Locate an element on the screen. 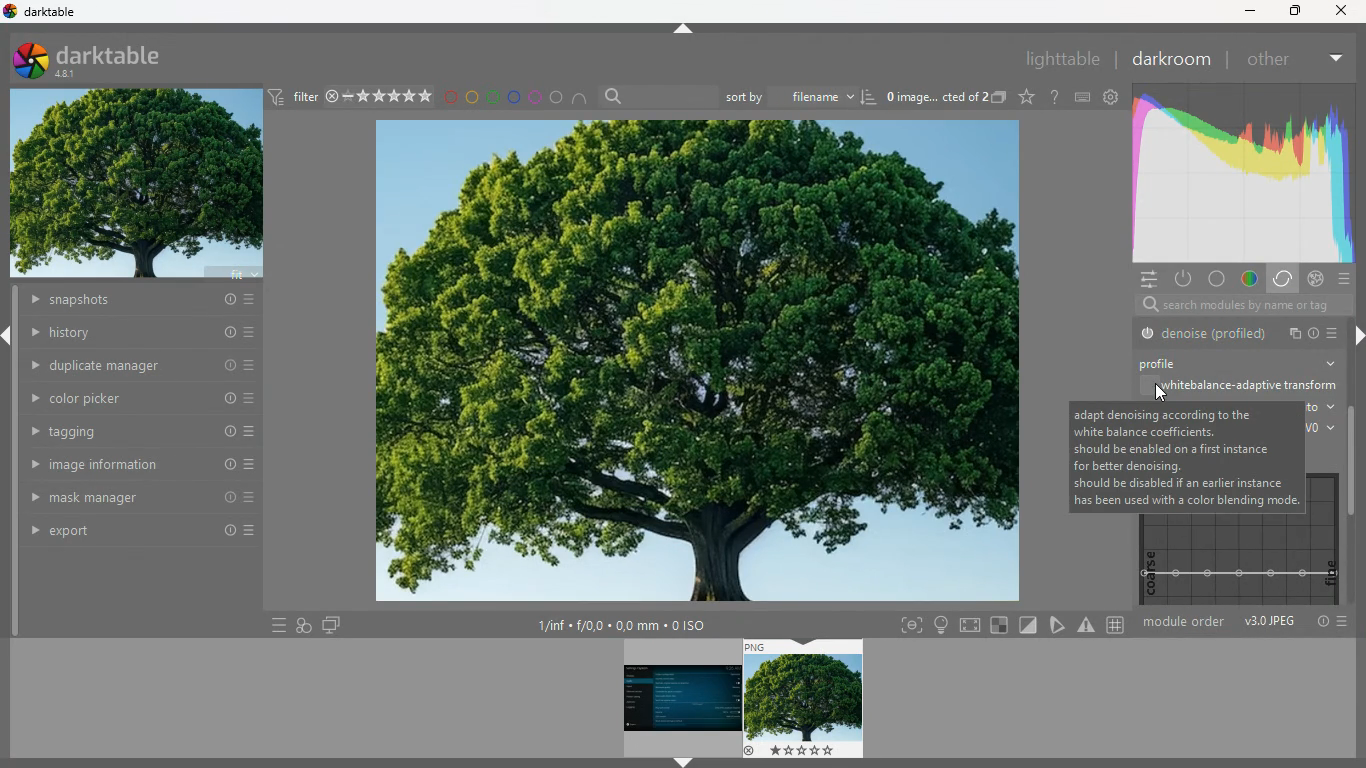 This screenshot has height=768, width=1366. maximize is located at coordinates (1293, 11).